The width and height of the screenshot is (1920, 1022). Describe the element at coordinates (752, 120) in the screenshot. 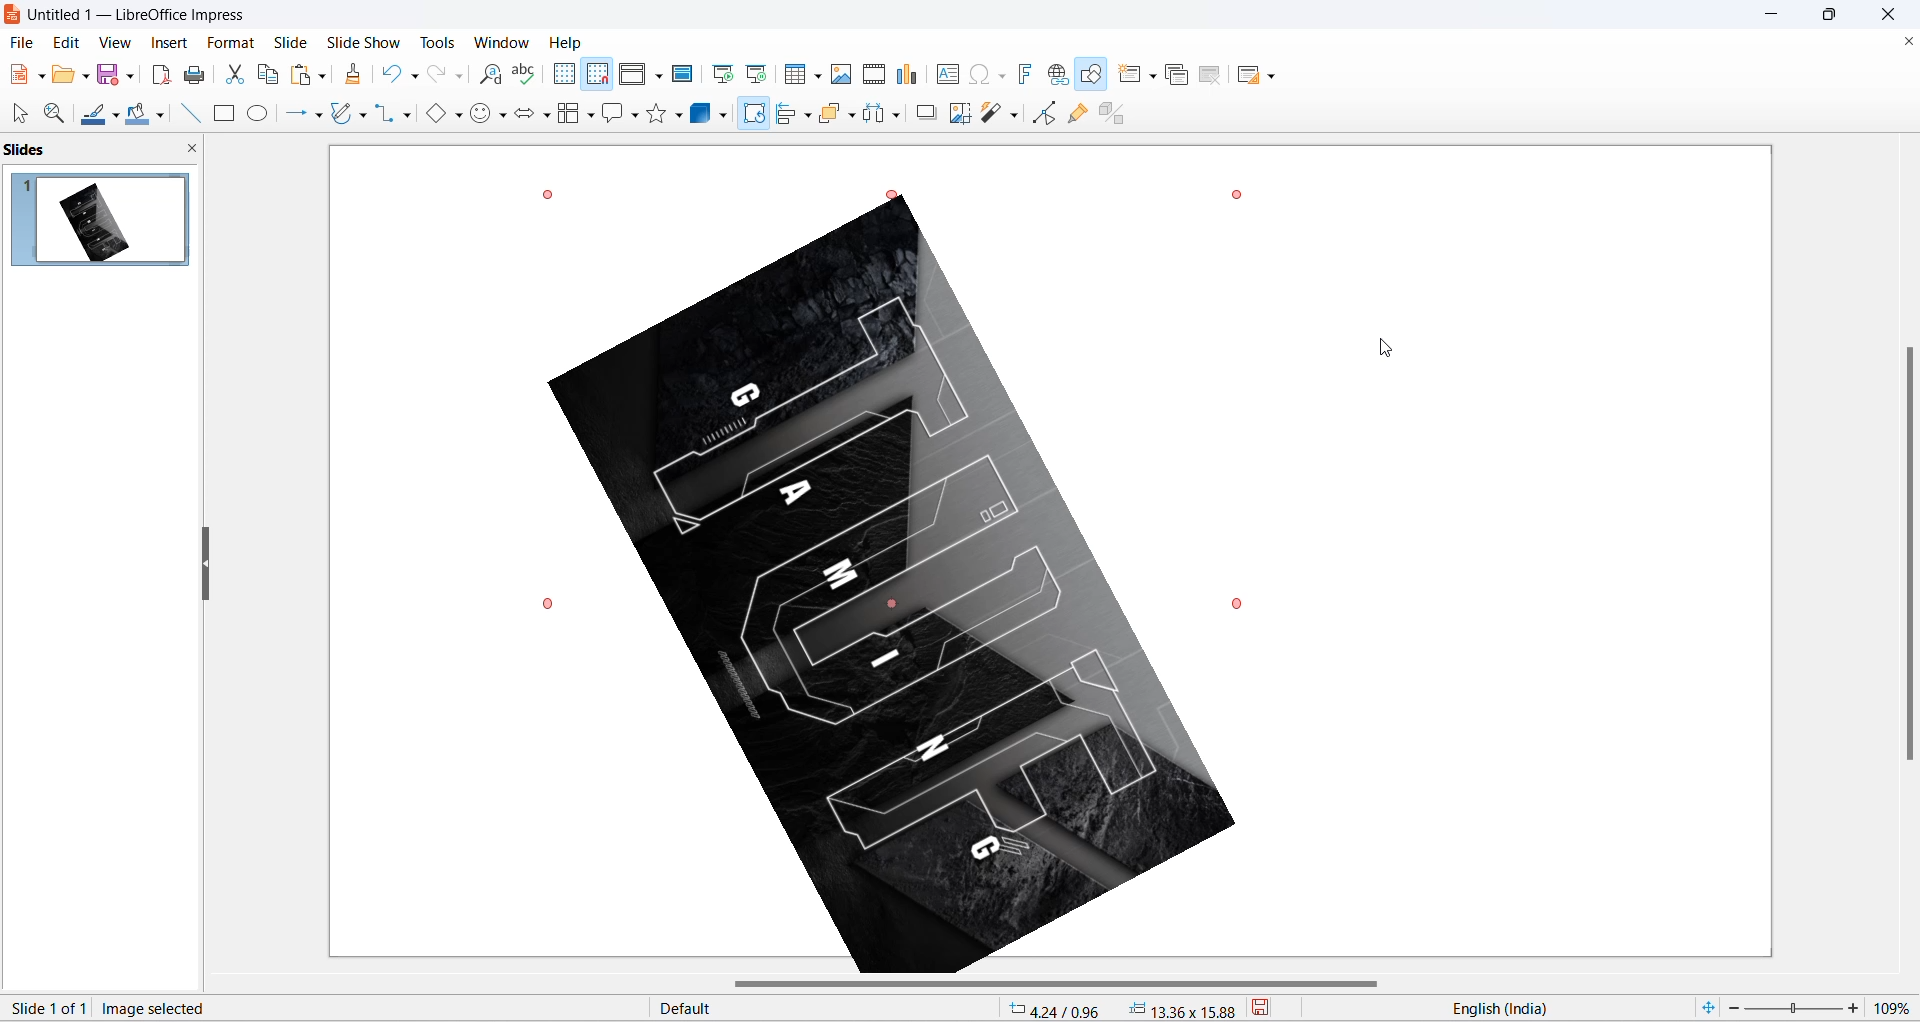

I see `rotate` at that location.